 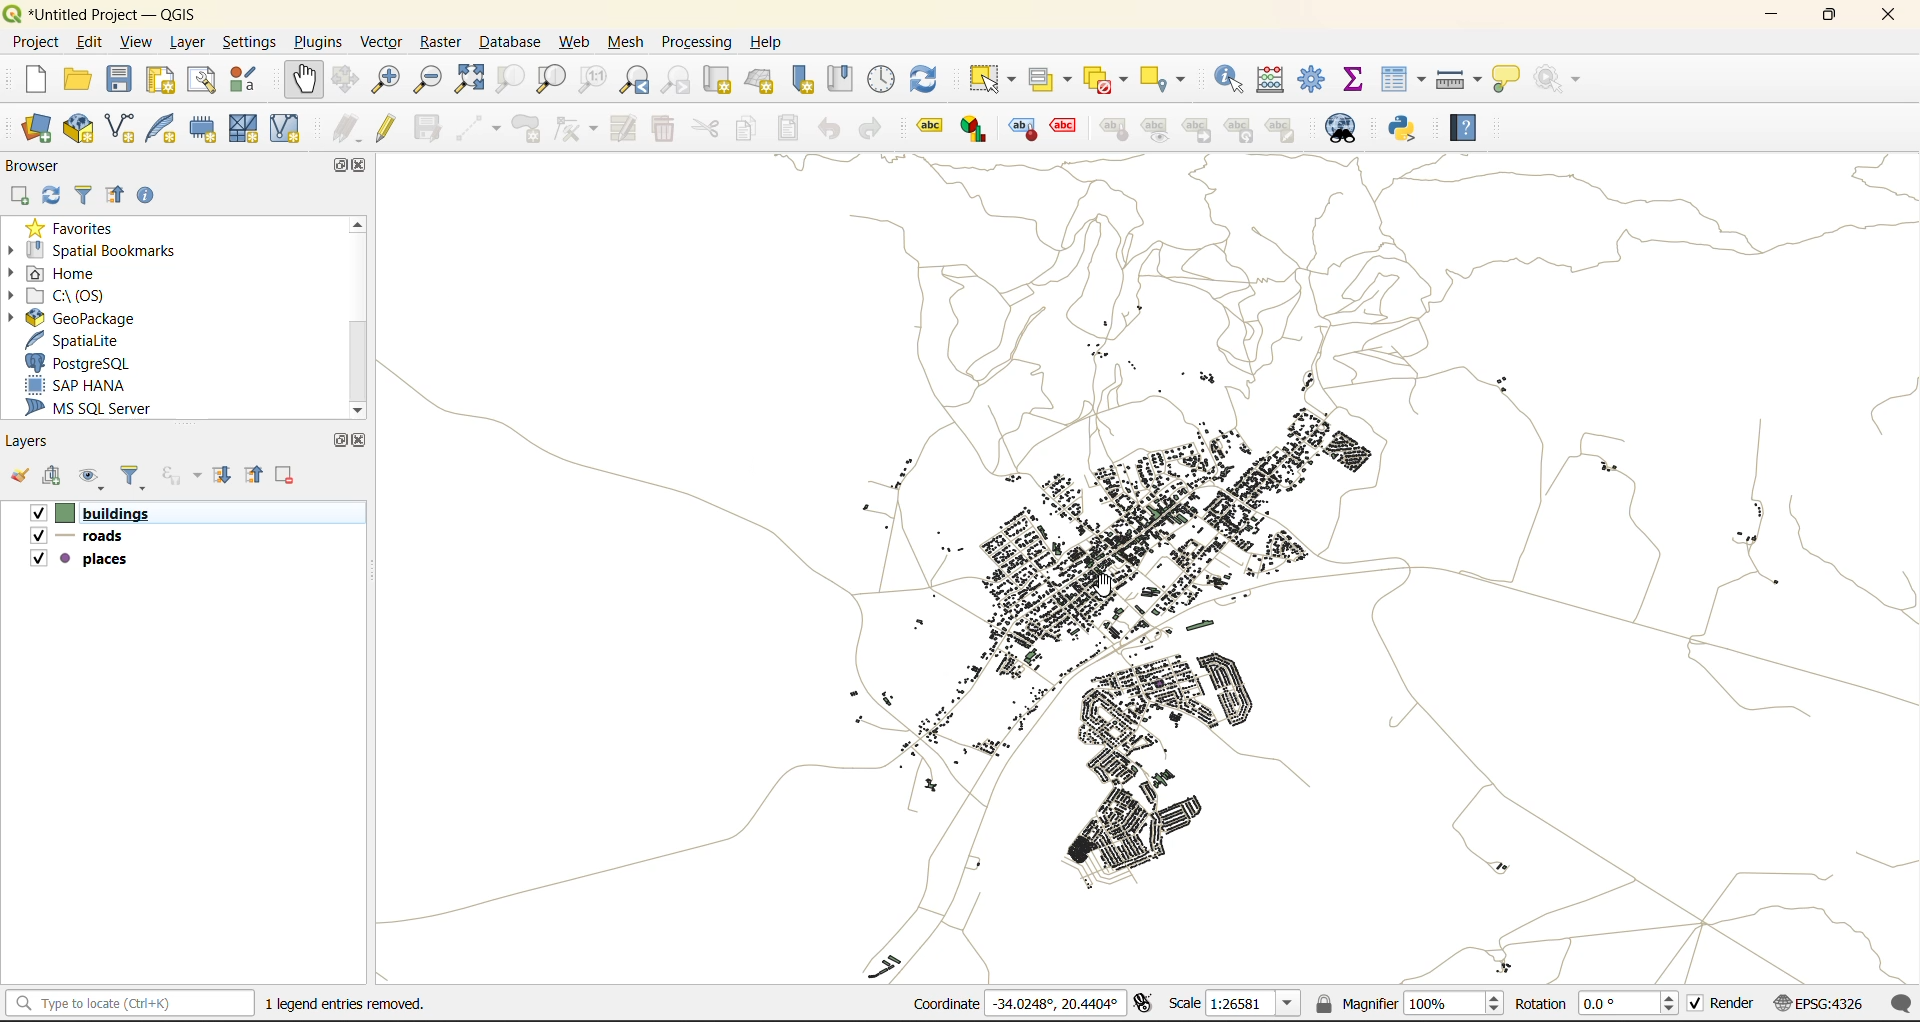 What do you see at coordinates (100, 514) in the screenshot?
I see `buildings` at bounding box center [100, 514].